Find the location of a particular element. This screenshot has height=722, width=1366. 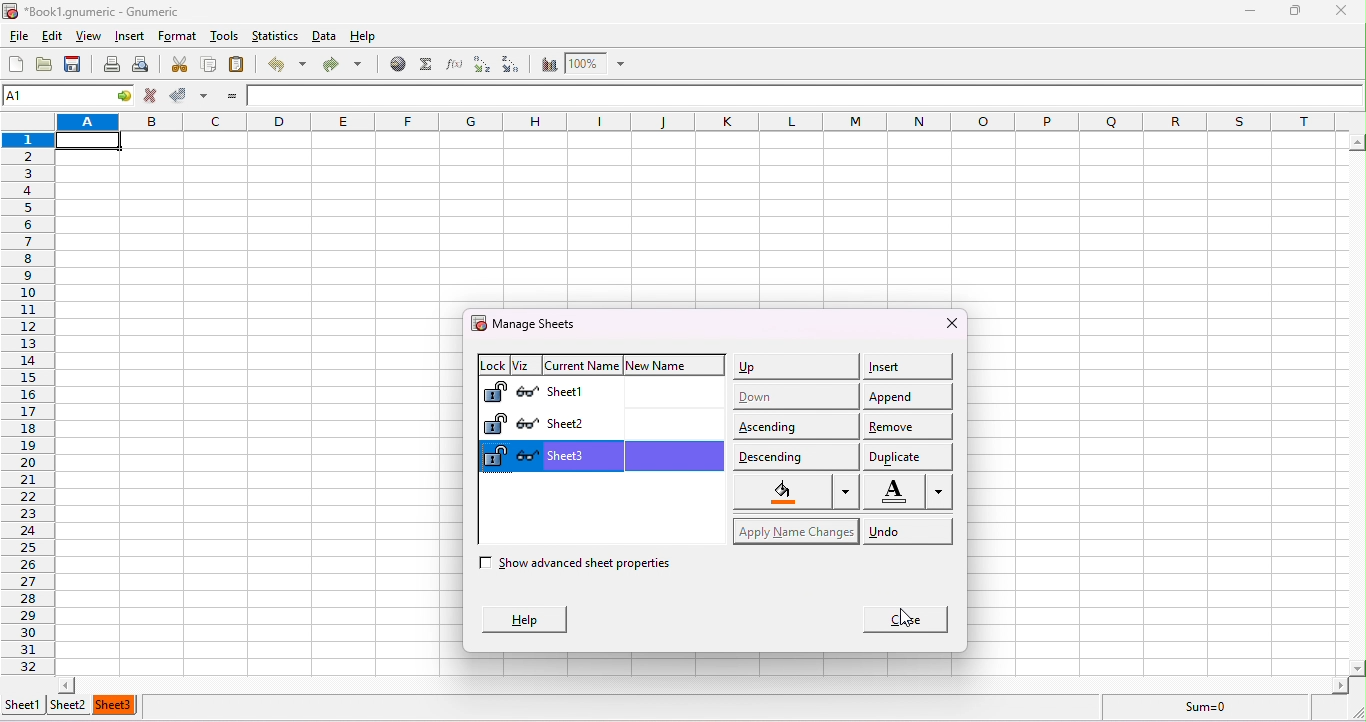

cut is located at coordinates (178, 65).